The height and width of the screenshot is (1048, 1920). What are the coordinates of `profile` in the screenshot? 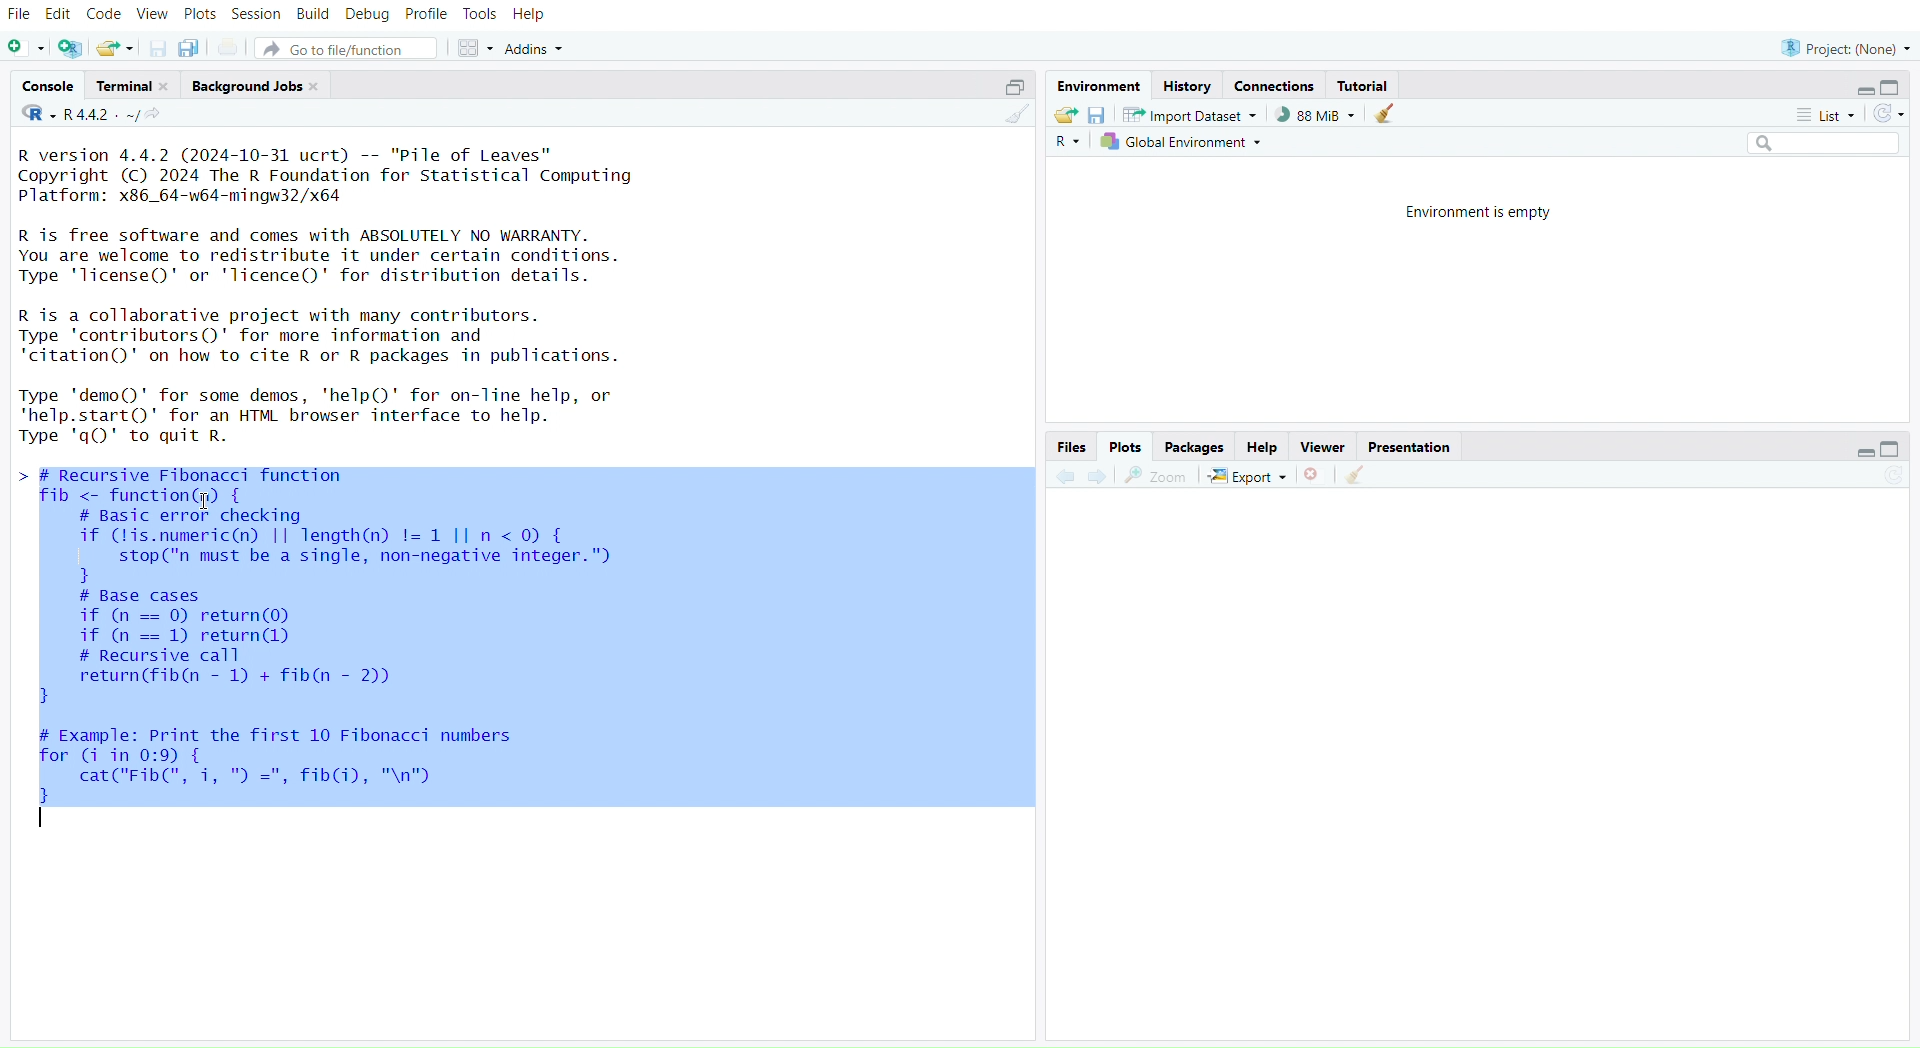 It's located at (427, 16).